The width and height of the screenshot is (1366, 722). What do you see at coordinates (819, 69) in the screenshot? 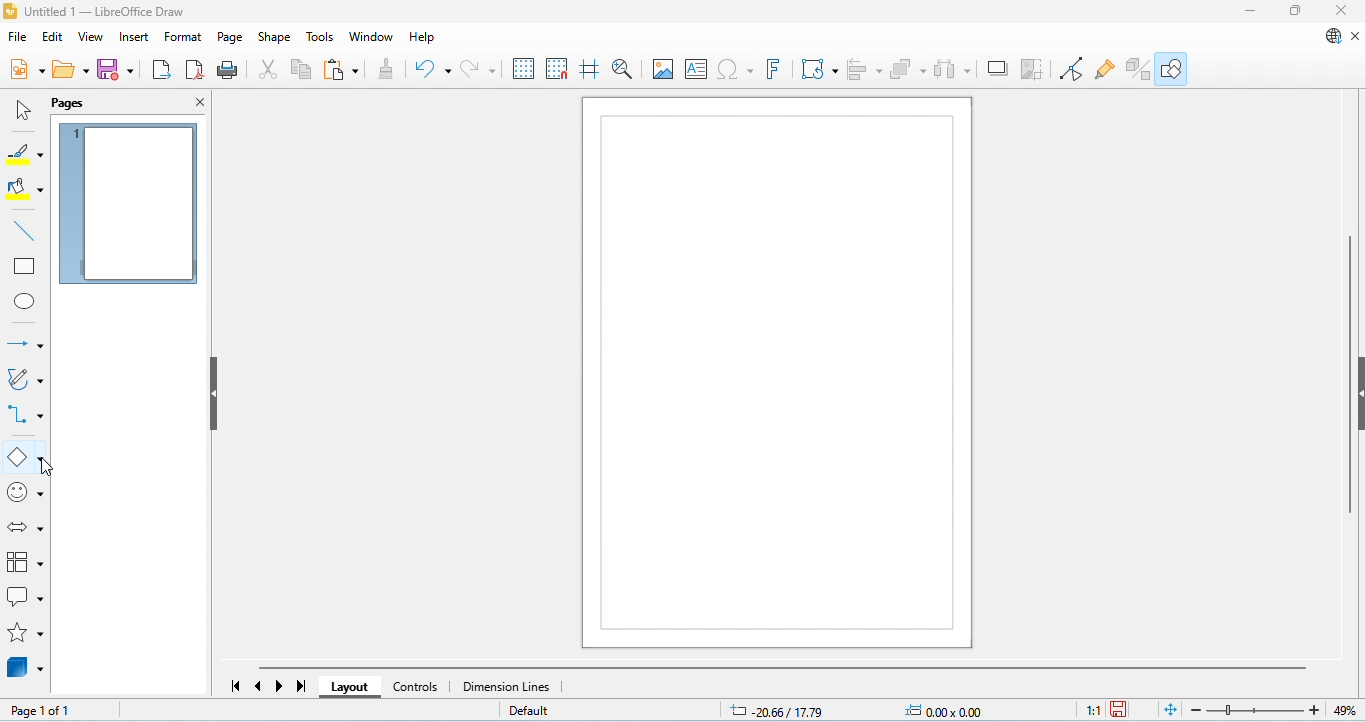
I see `transformations` at bounding box center [819, 69].